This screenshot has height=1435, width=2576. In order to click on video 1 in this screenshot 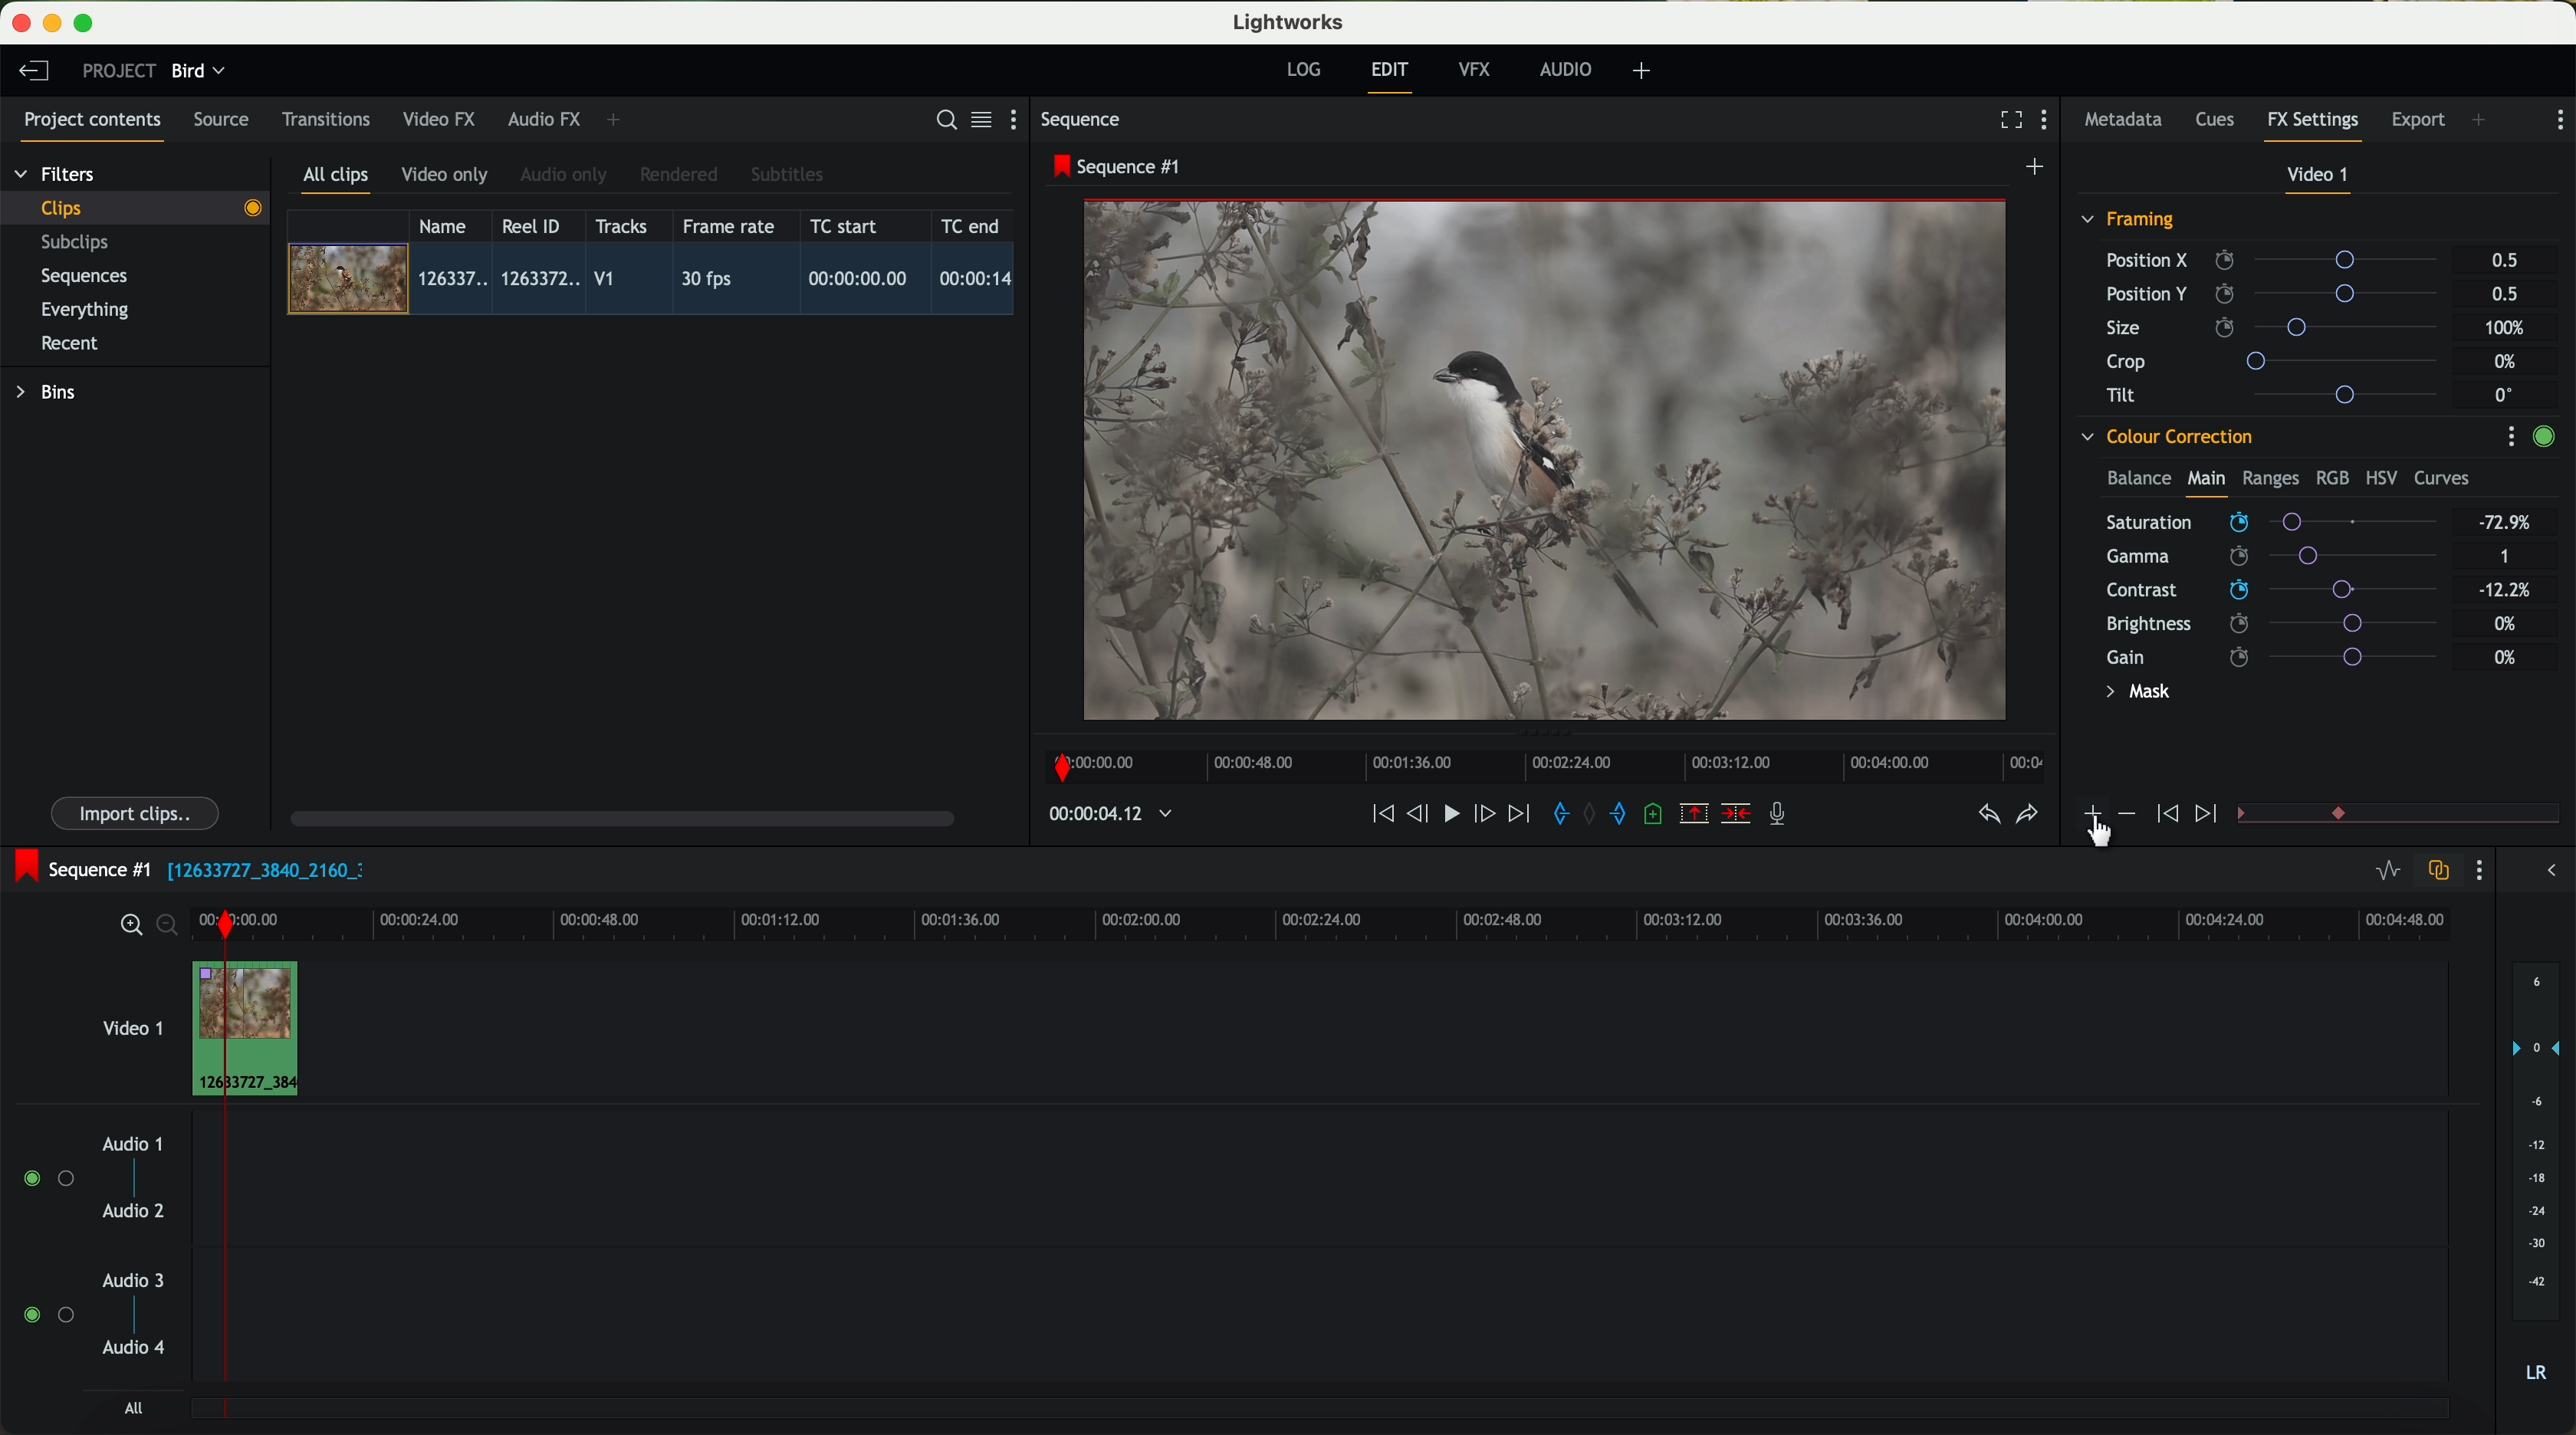, I will do `click(2320, 179)`.